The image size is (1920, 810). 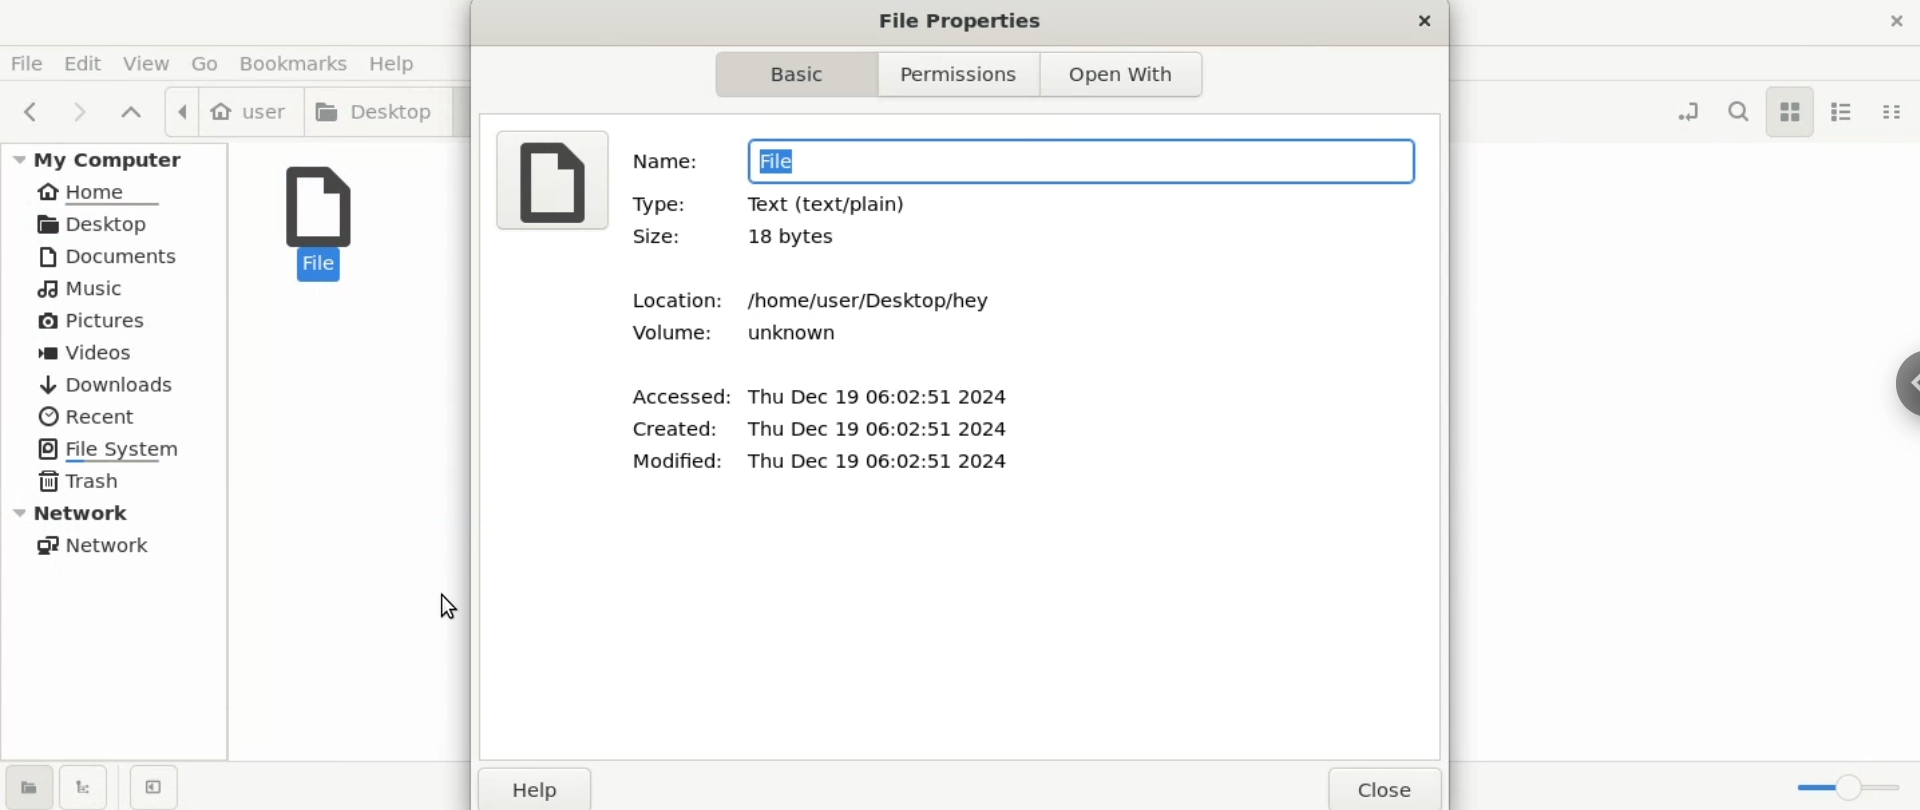 I want to click on trash, so click(x=112, y=483).